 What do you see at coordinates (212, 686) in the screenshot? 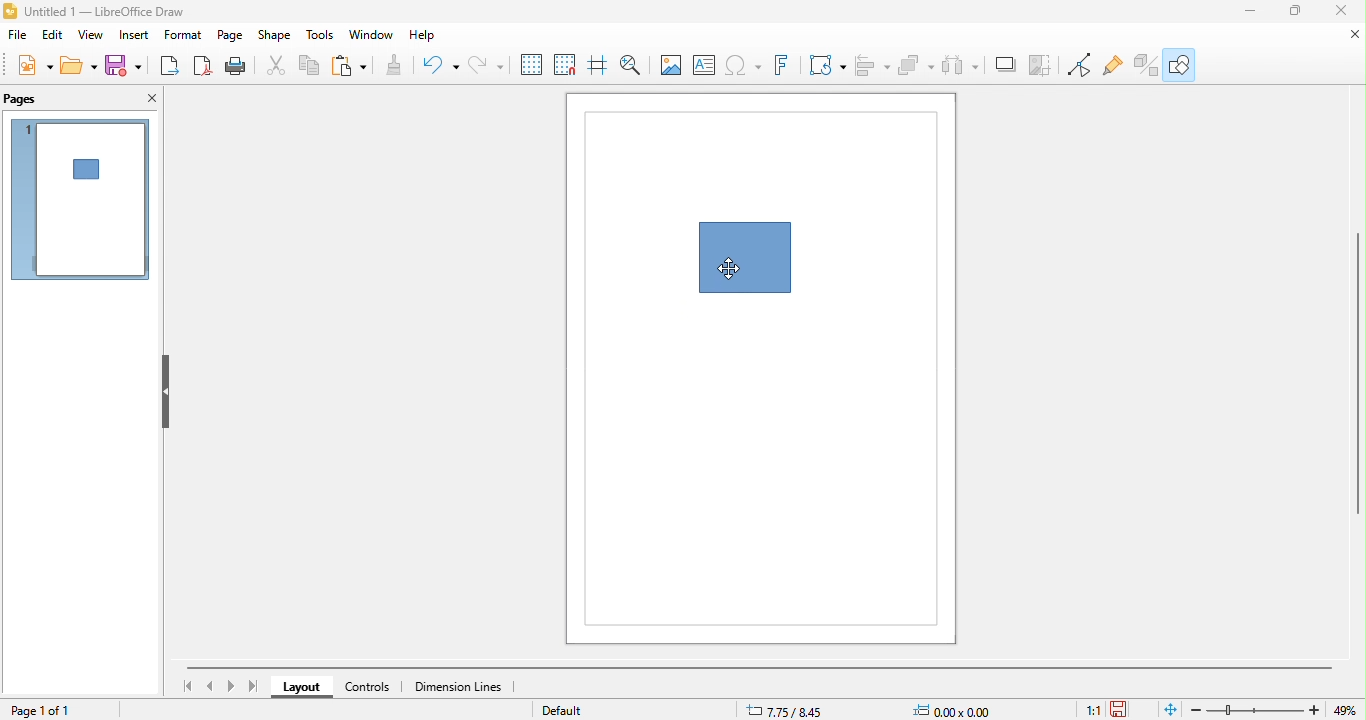
I see `previous page` at bounding box center [212, 686].